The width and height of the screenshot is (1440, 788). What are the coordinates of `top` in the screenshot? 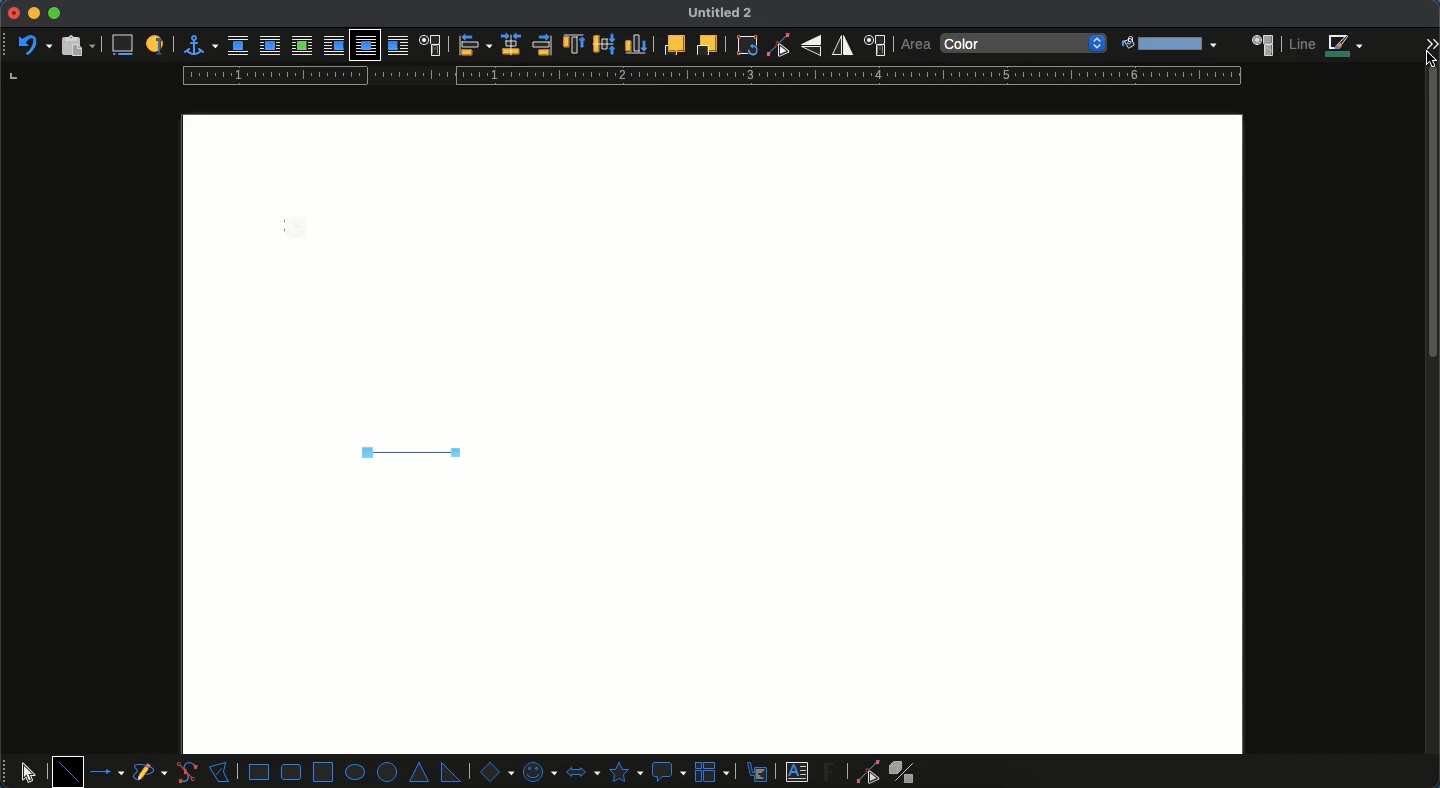 It's located at (575, 45).